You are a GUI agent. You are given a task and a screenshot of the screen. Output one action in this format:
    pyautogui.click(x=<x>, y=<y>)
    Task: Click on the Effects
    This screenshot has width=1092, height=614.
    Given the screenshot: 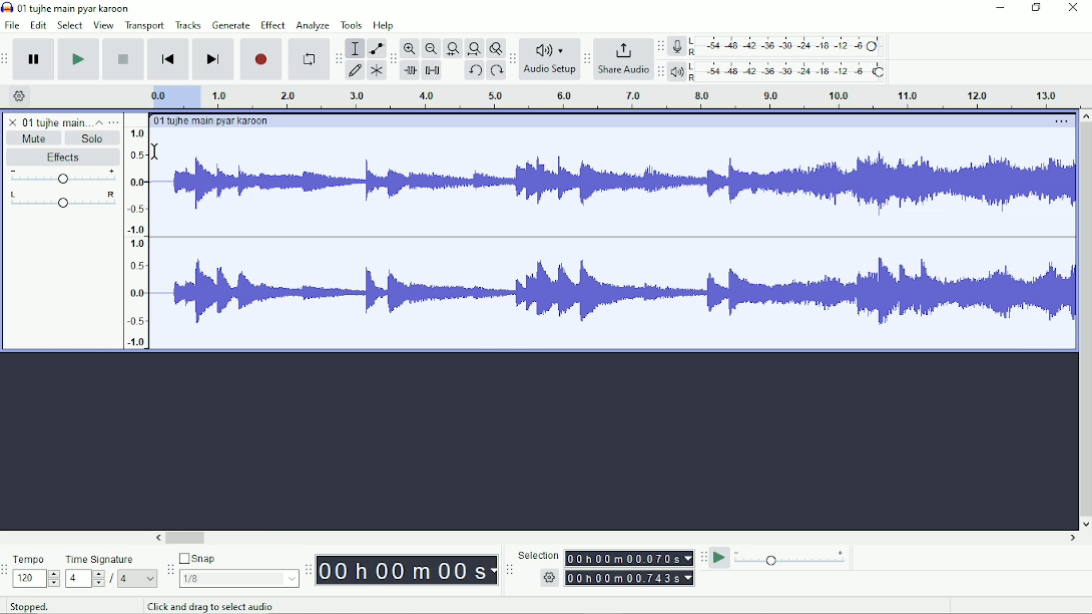 What is the action you would take?
    pyautogui.click(x=63, y=158)
    